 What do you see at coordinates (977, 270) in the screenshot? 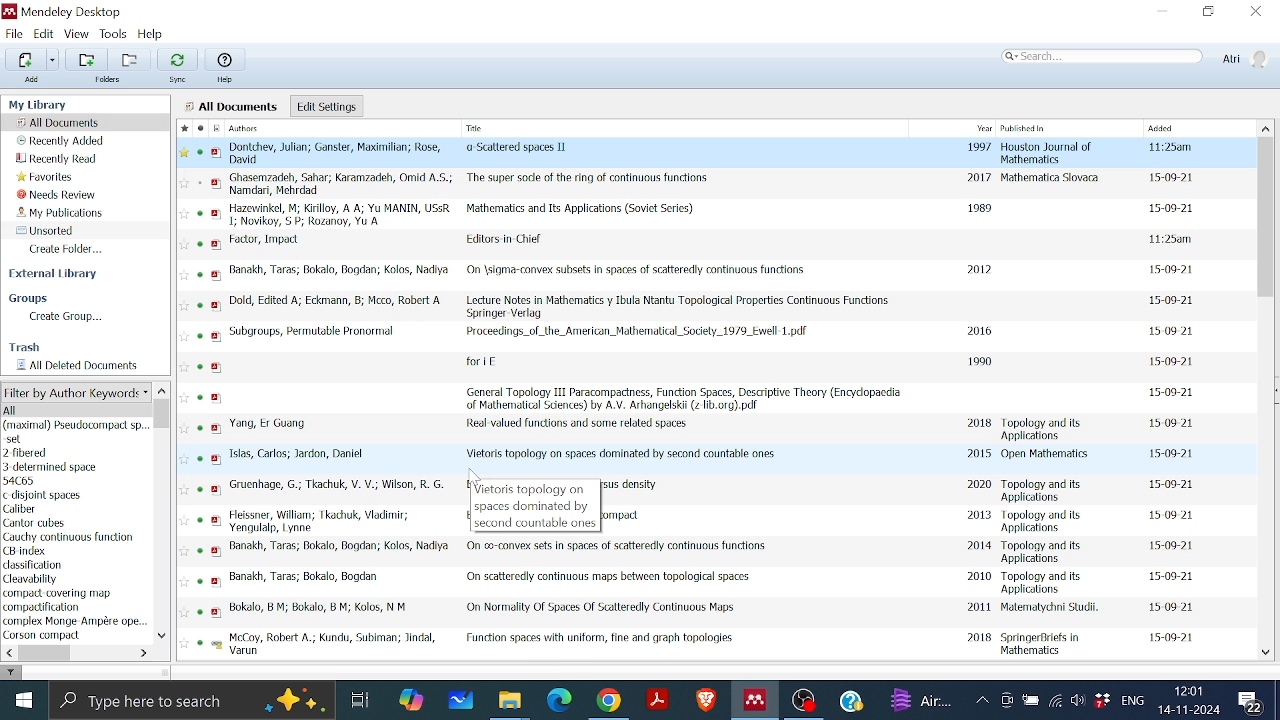
I see `2012` at bounding box center [977, 270].